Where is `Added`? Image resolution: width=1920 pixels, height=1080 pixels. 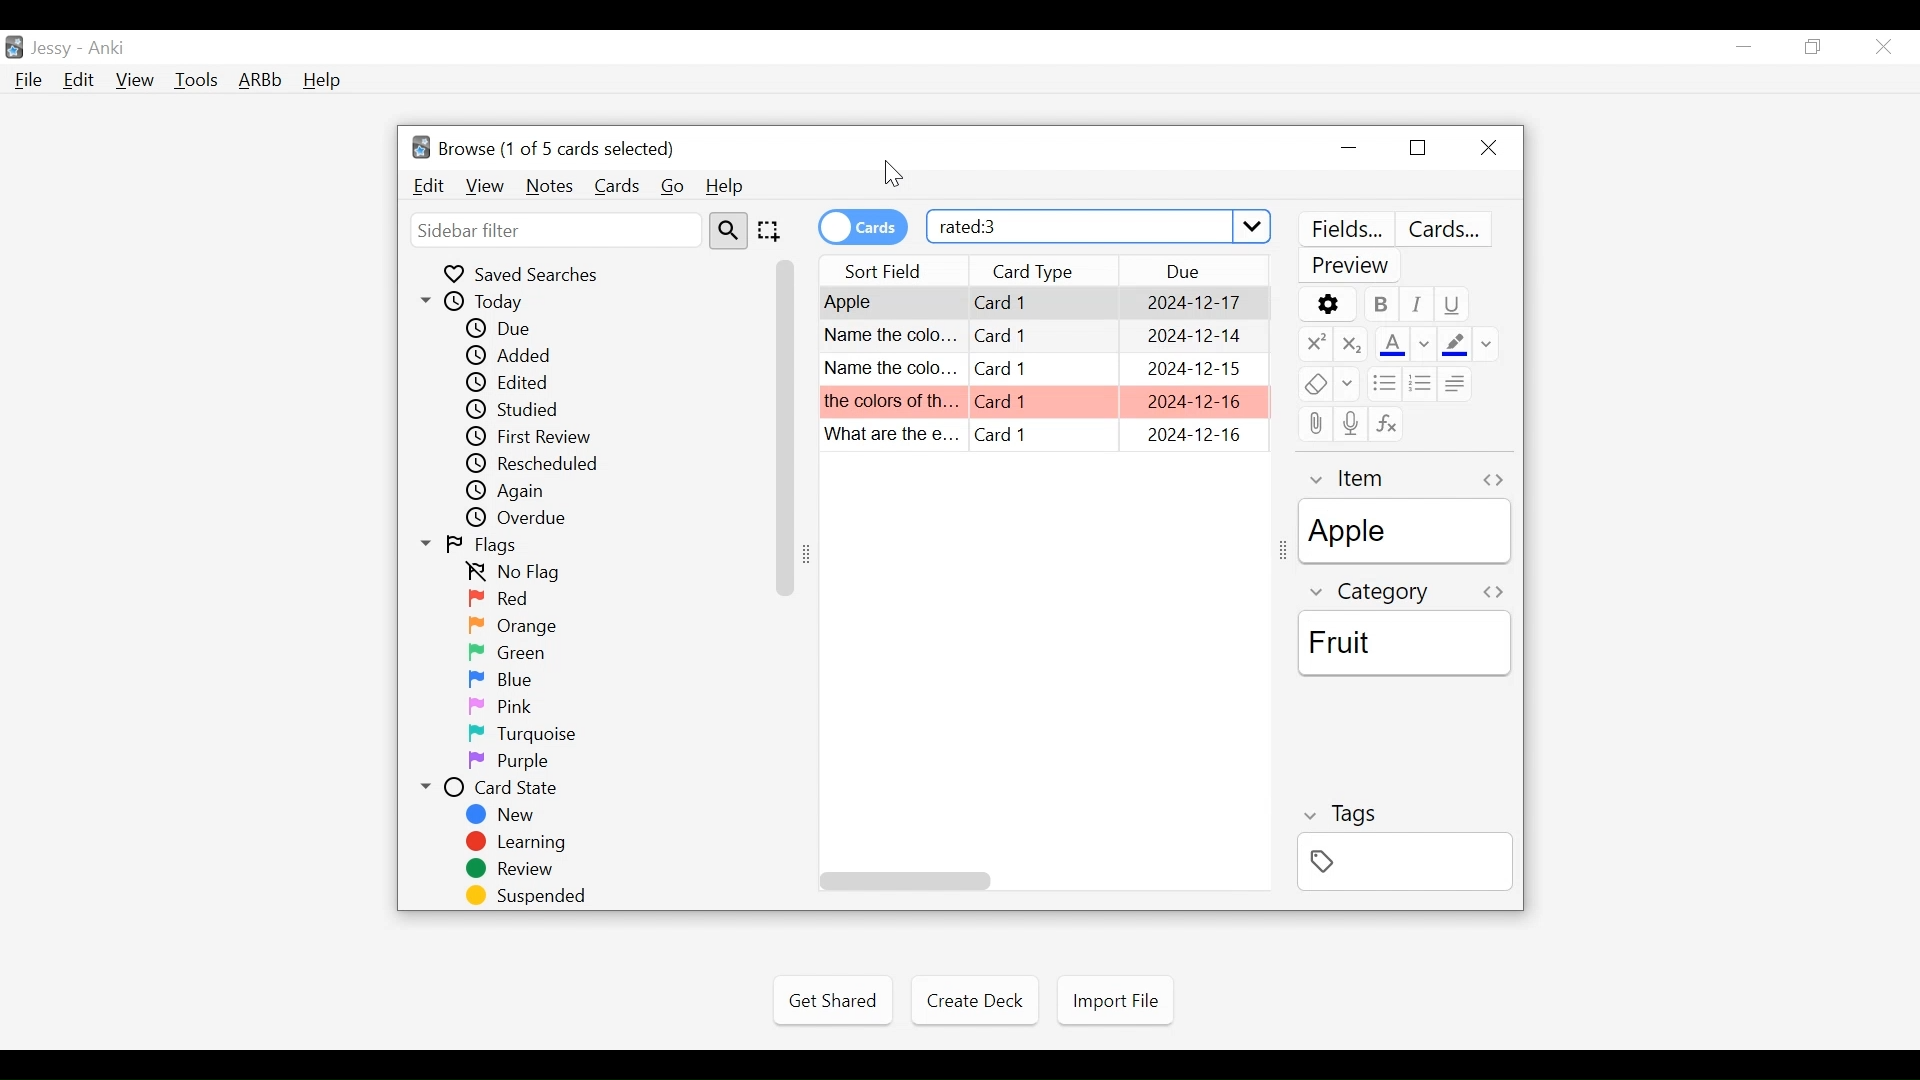
Added is located at coordinates (512, 355).